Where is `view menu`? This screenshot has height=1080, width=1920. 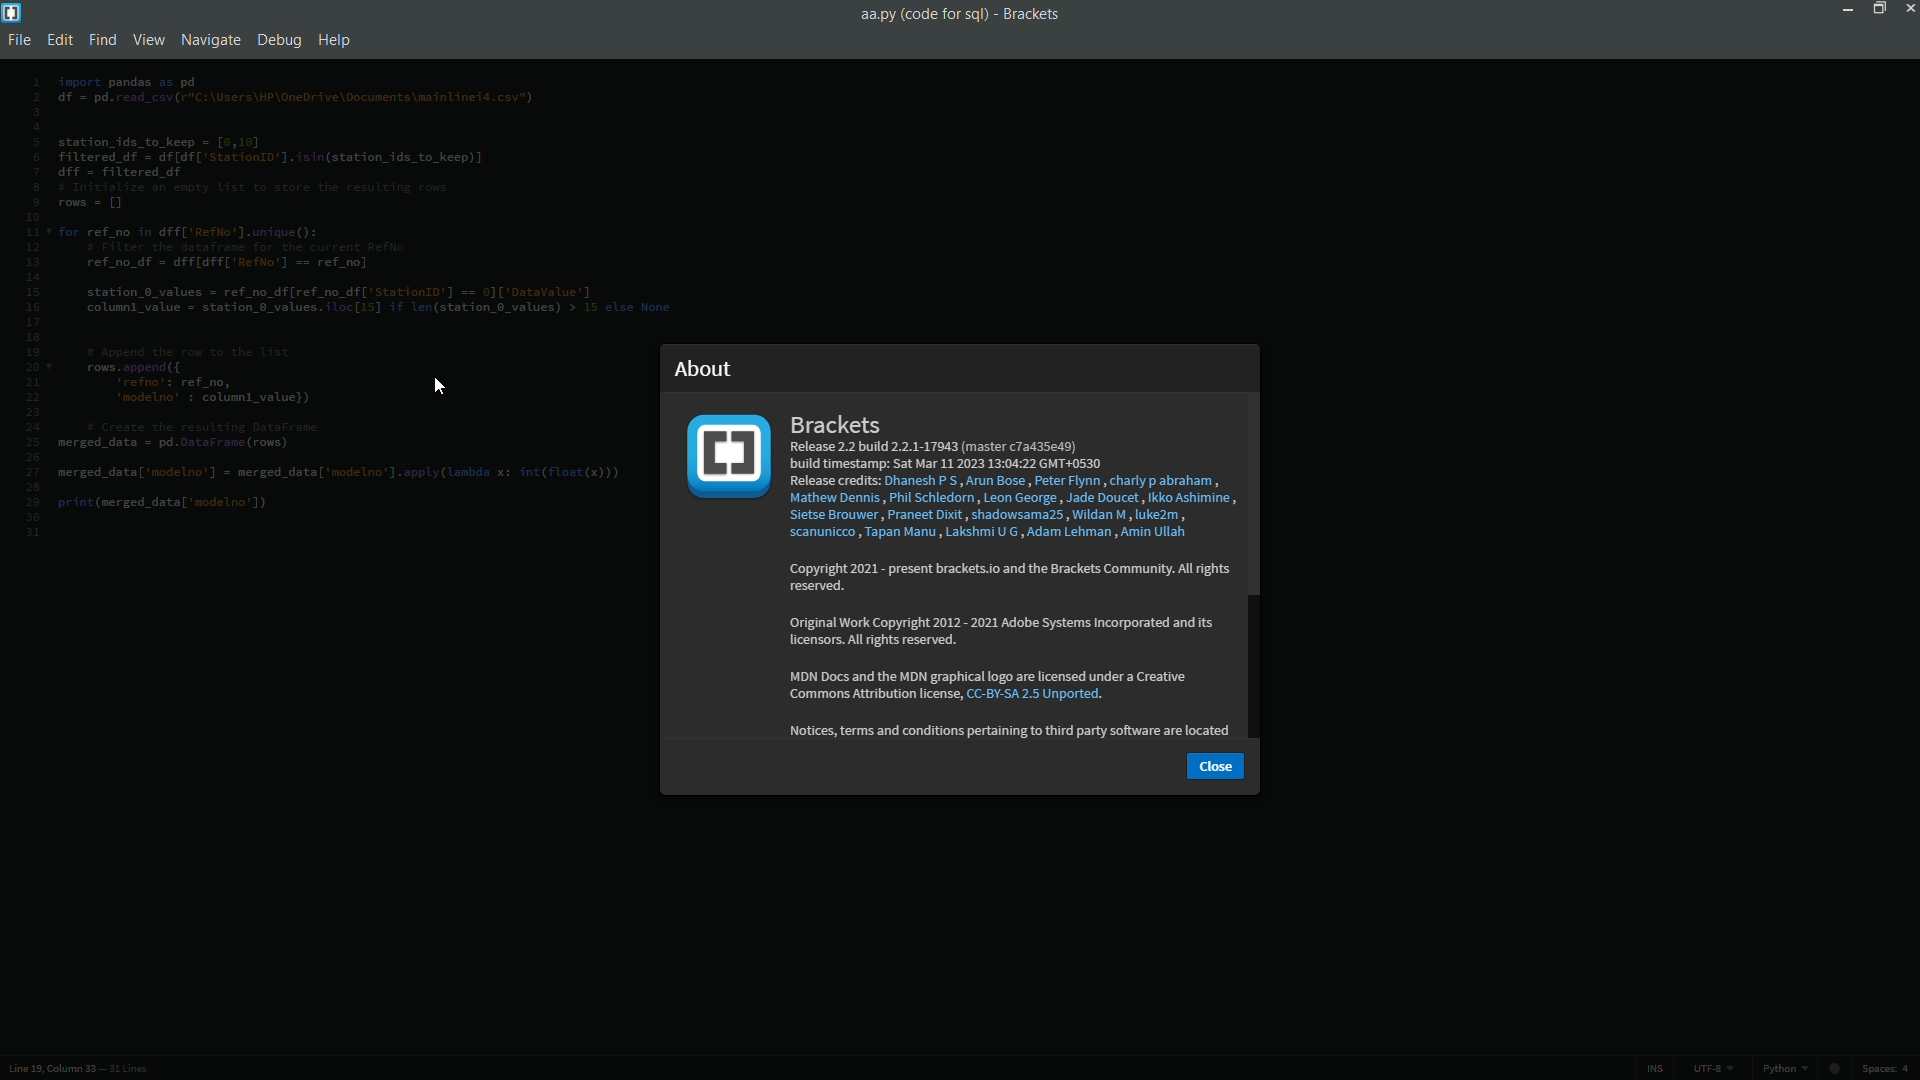
view menu is located at coordinates (149, 39).